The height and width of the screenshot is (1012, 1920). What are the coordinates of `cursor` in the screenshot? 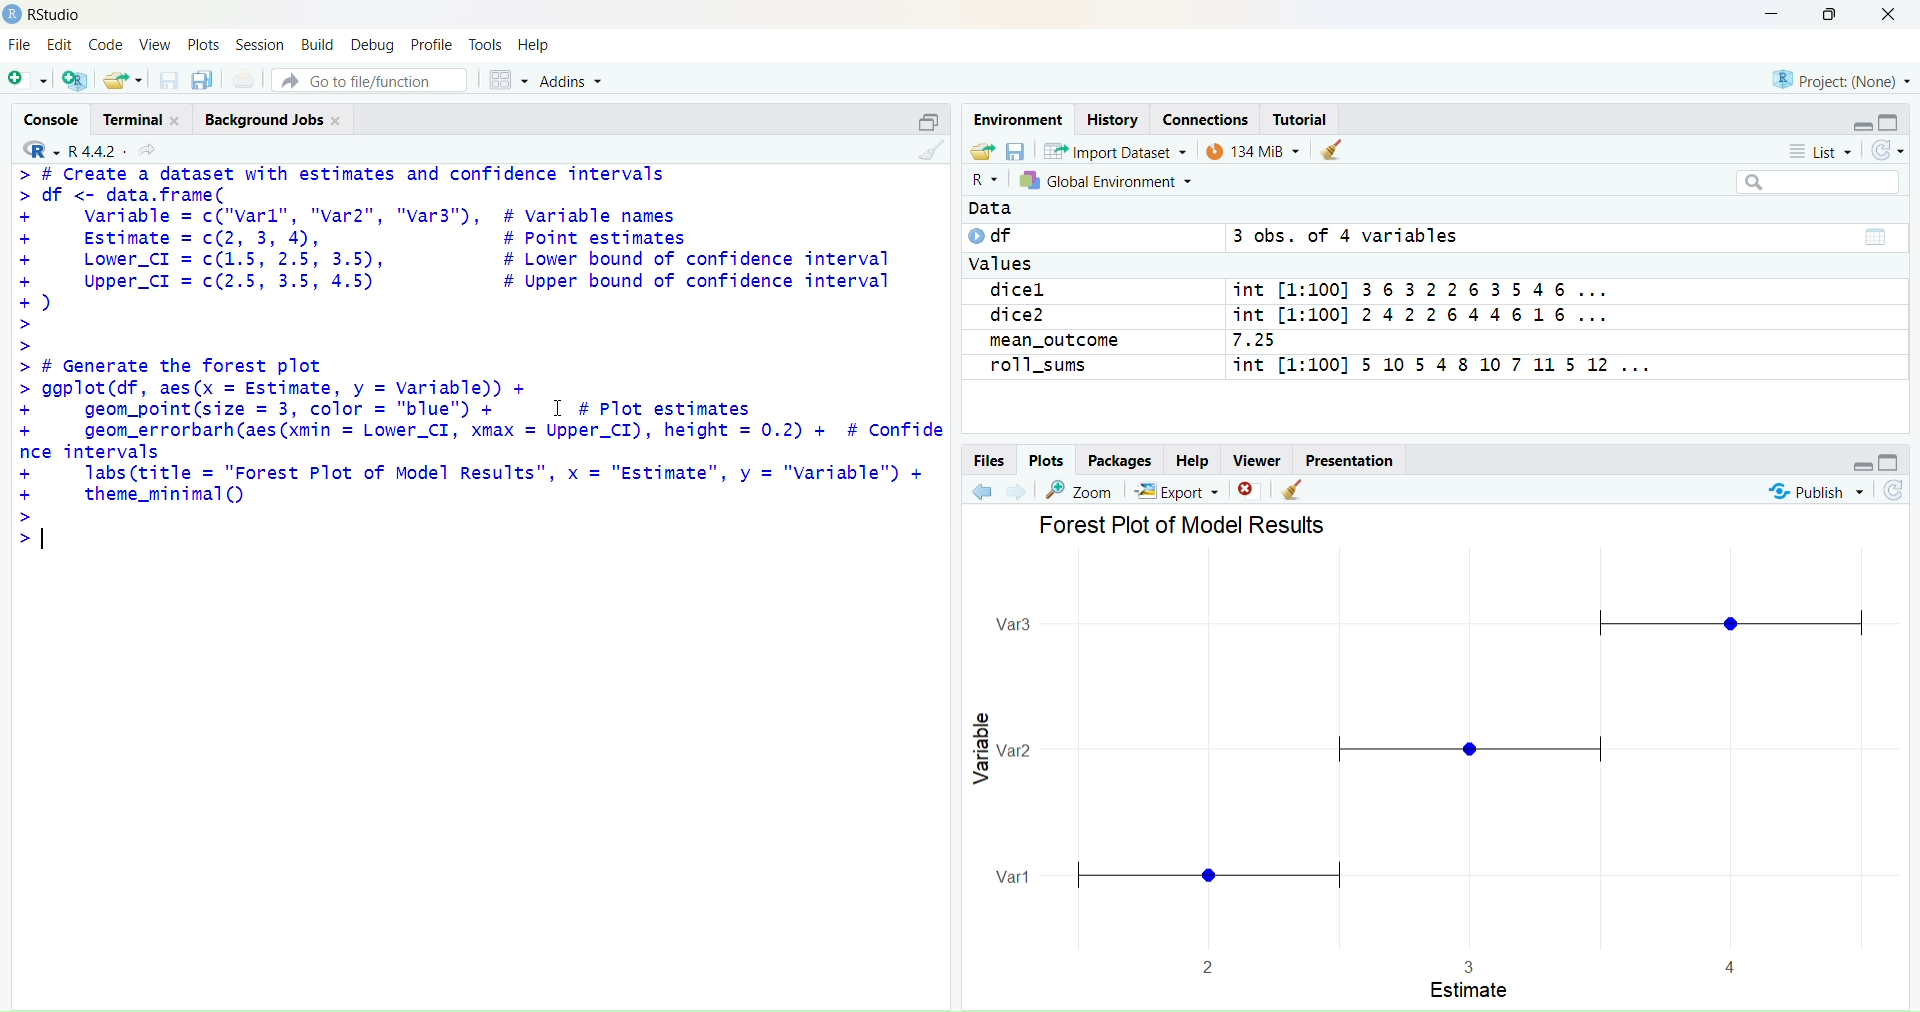 It's located at (558, 410).